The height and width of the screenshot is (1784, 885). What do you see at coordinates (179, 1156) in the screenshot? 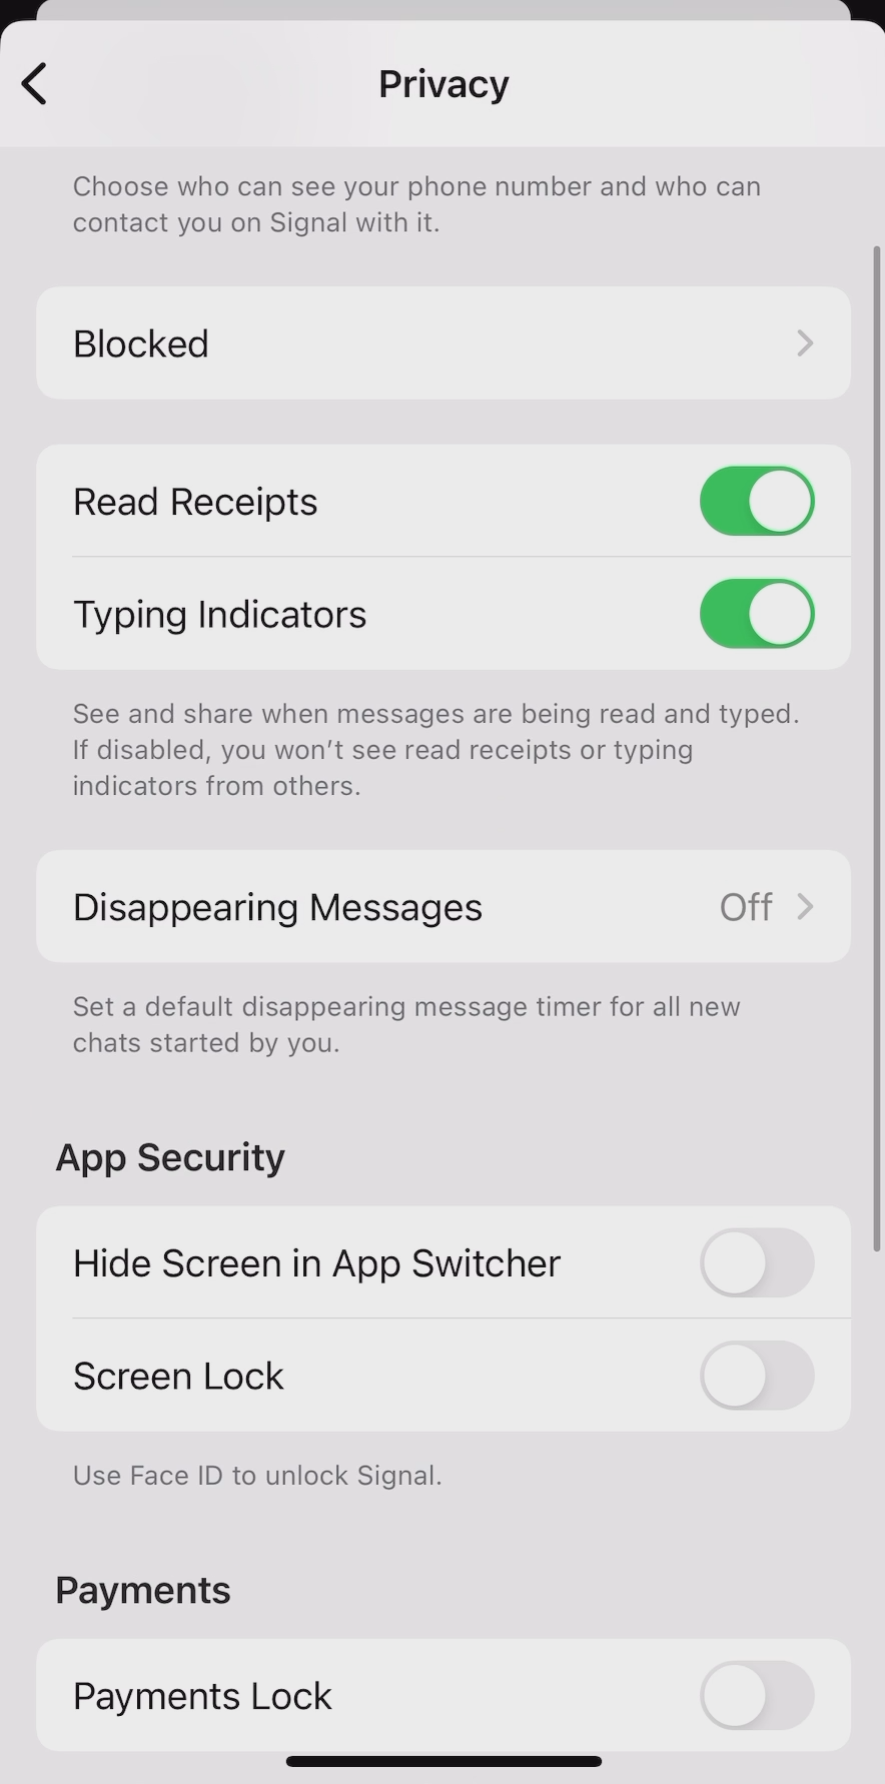
I see `app security` at bounding box center [179, 1156].